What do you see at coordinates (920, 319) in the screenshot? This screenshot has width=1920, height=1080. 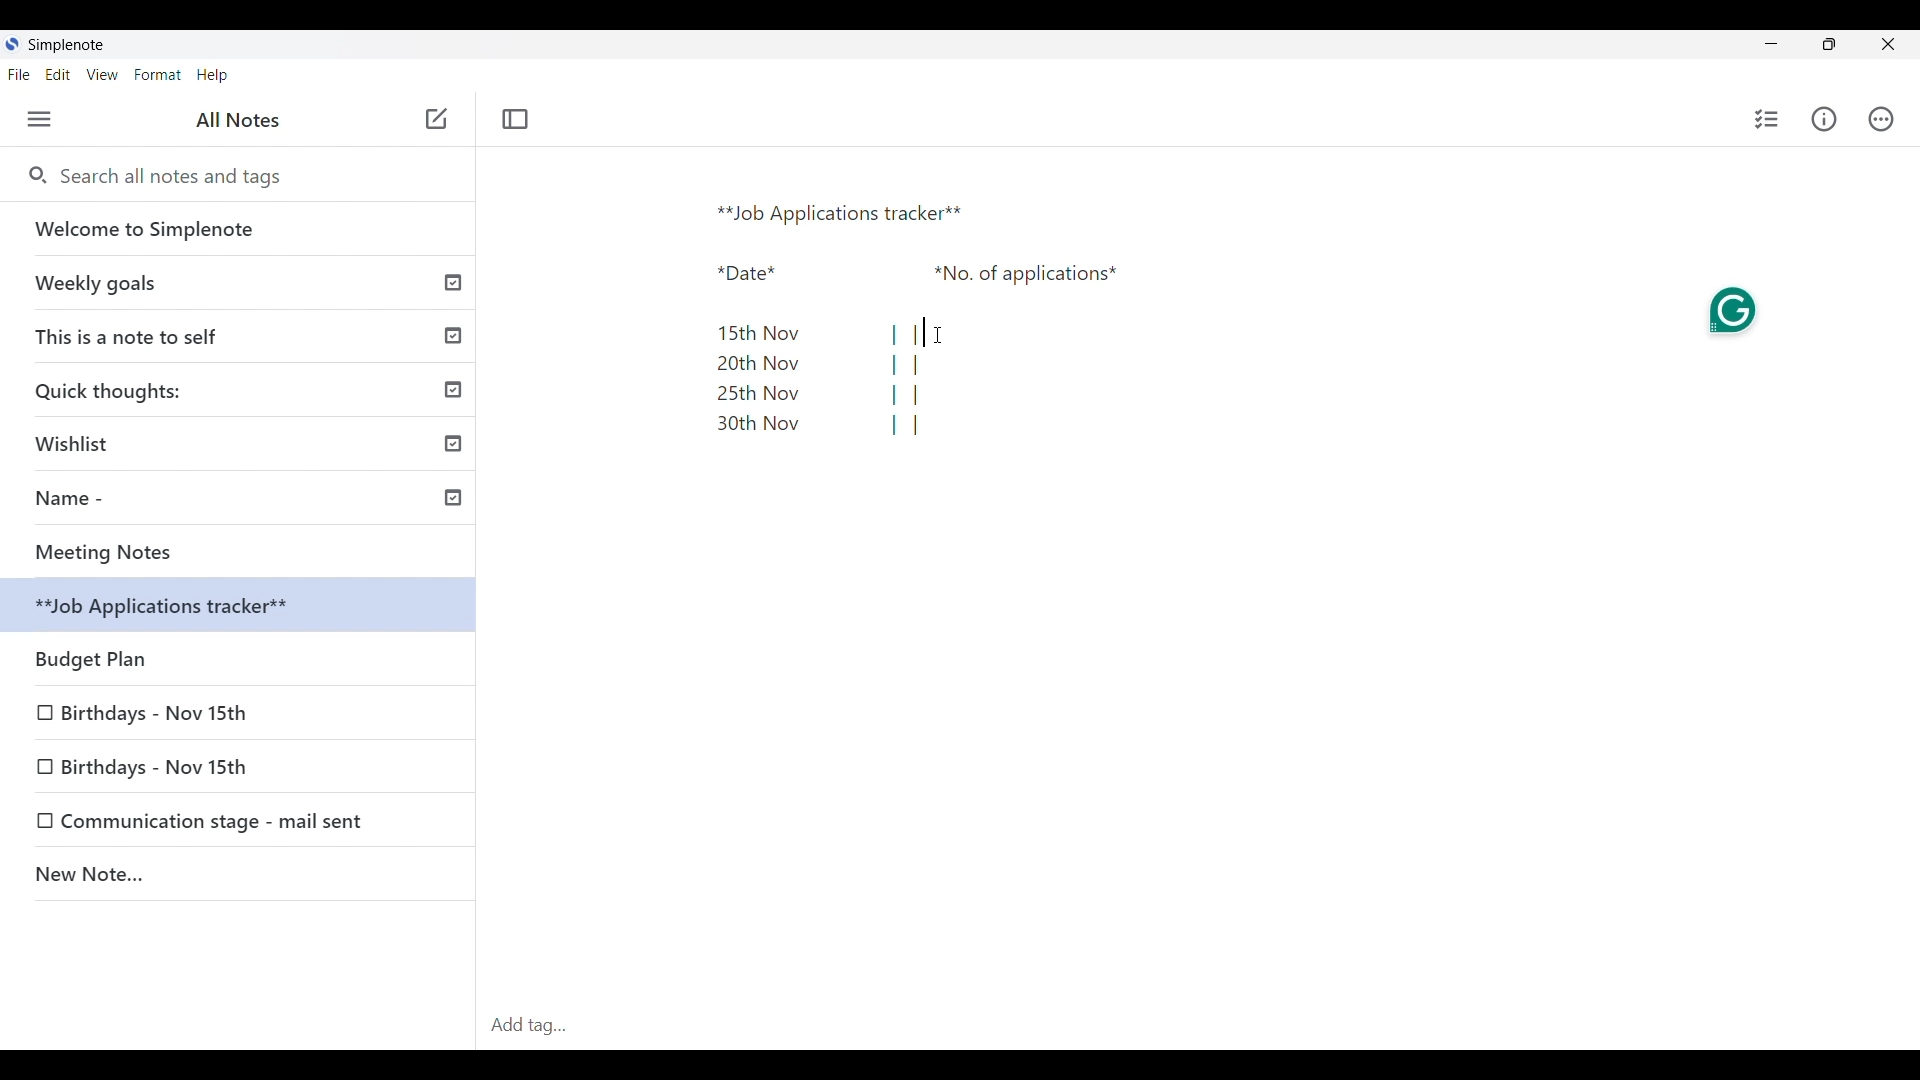 I see `Text pasted` at bounding box center [920, 319].